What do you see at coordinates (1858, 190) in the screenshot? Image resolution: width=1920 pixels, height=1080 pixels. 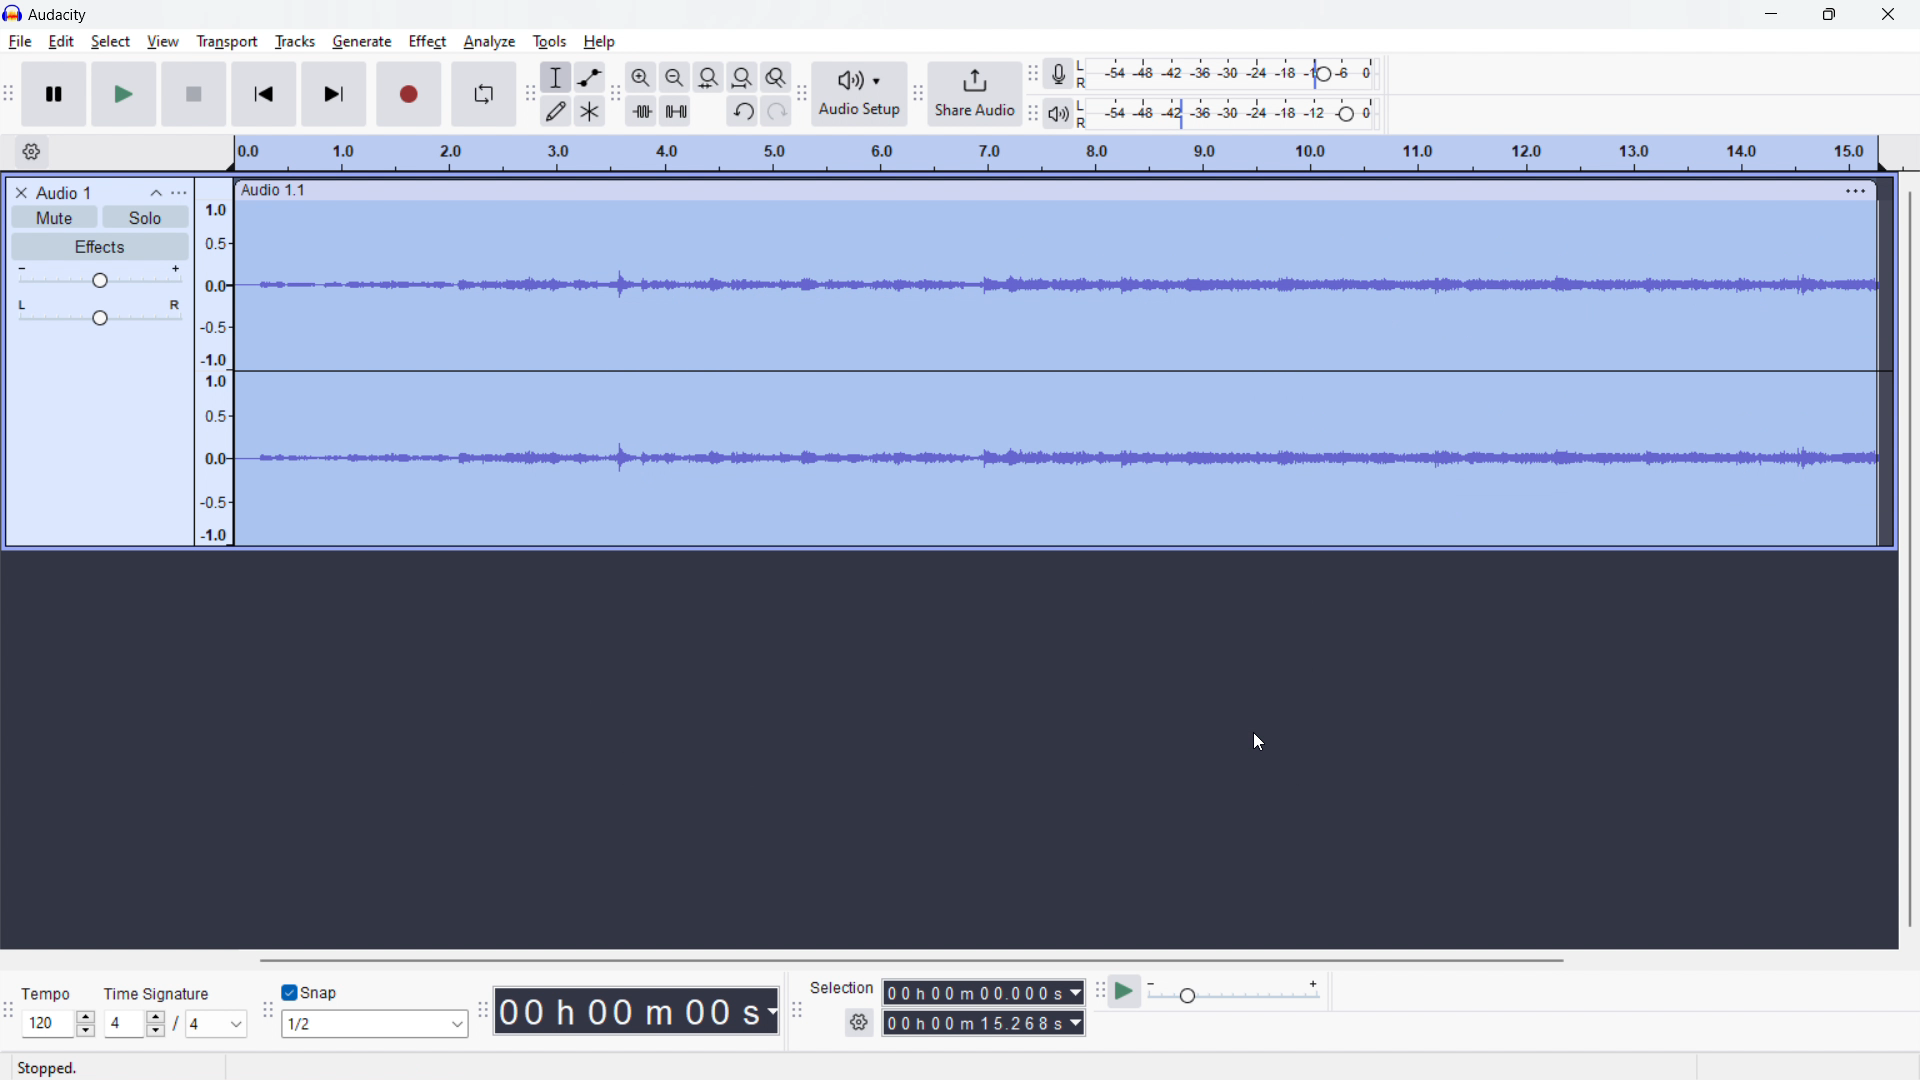 I see `menu` at bounding box center [1858, 190].